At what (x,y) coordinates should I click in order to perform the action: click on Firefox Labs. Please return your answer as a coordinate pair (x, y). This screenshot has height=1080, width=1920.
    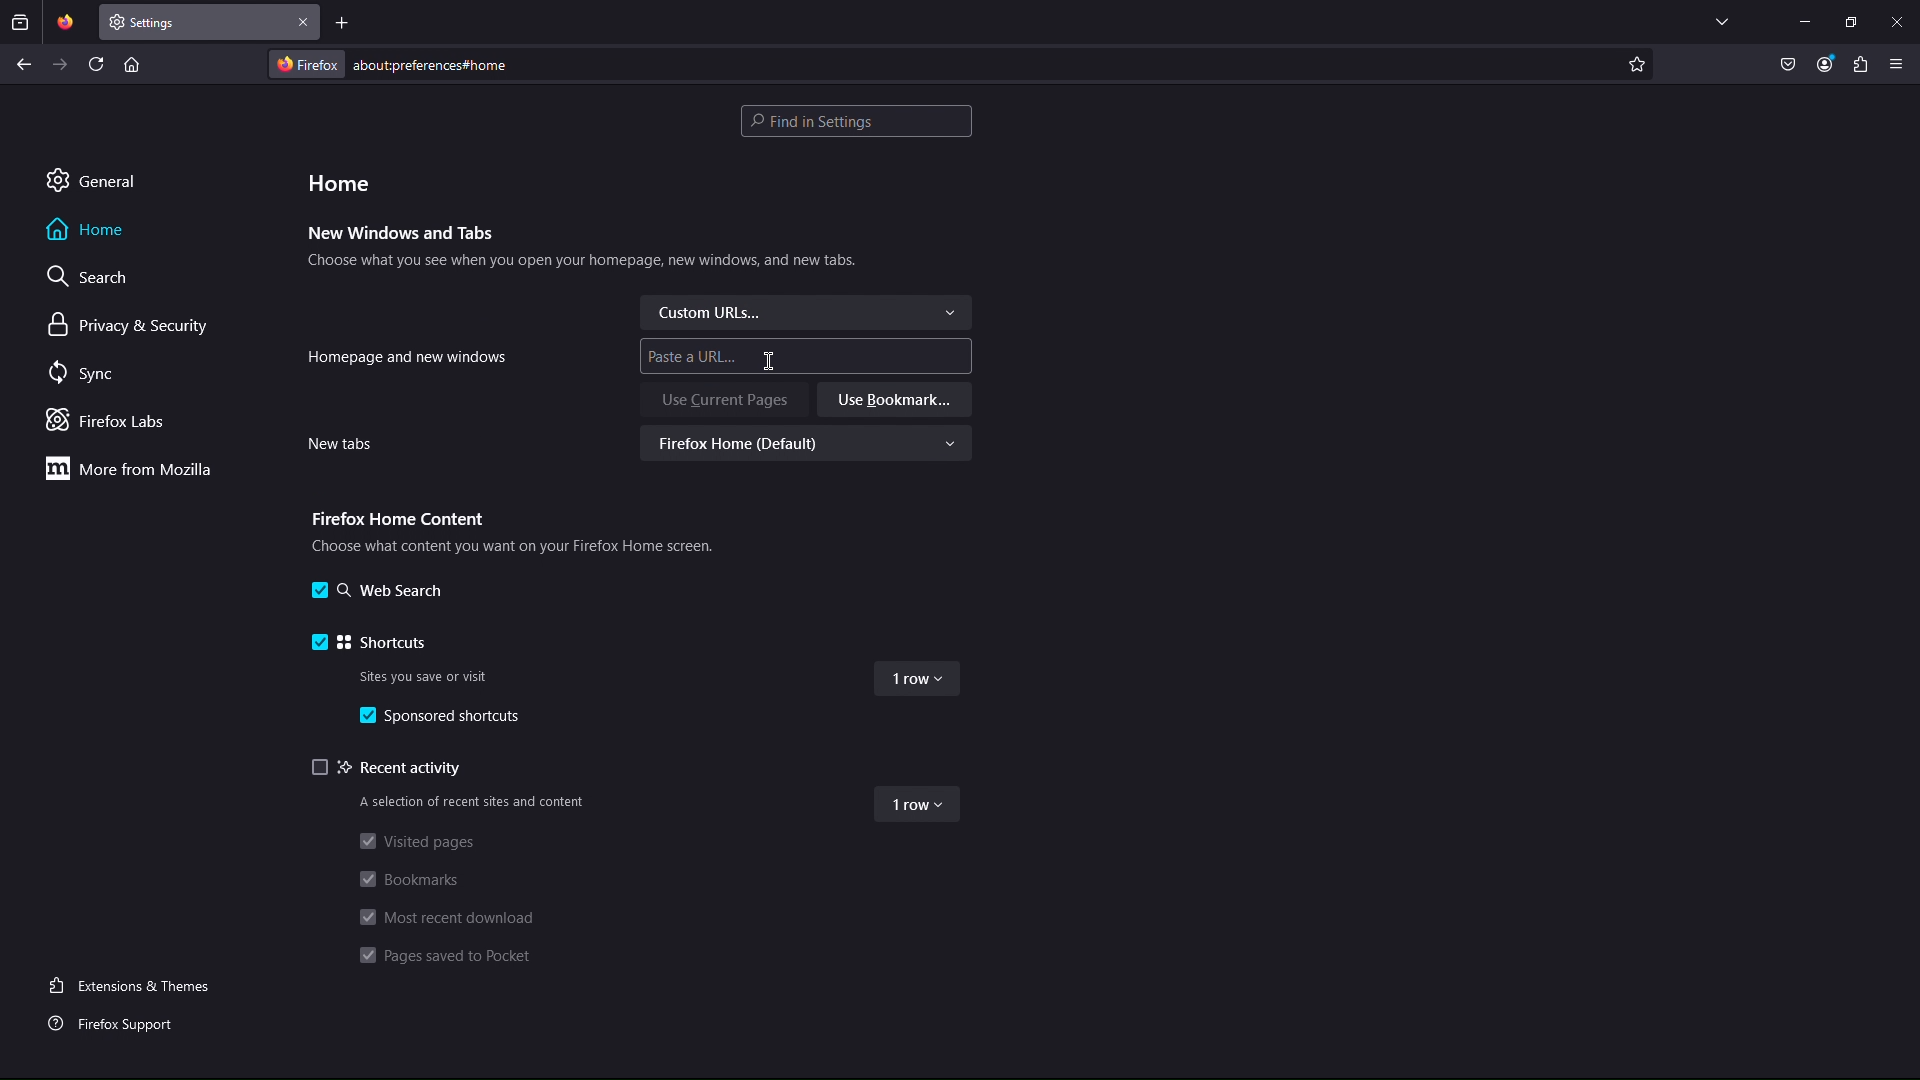
    Looking at the image, I should click on (113, 422).